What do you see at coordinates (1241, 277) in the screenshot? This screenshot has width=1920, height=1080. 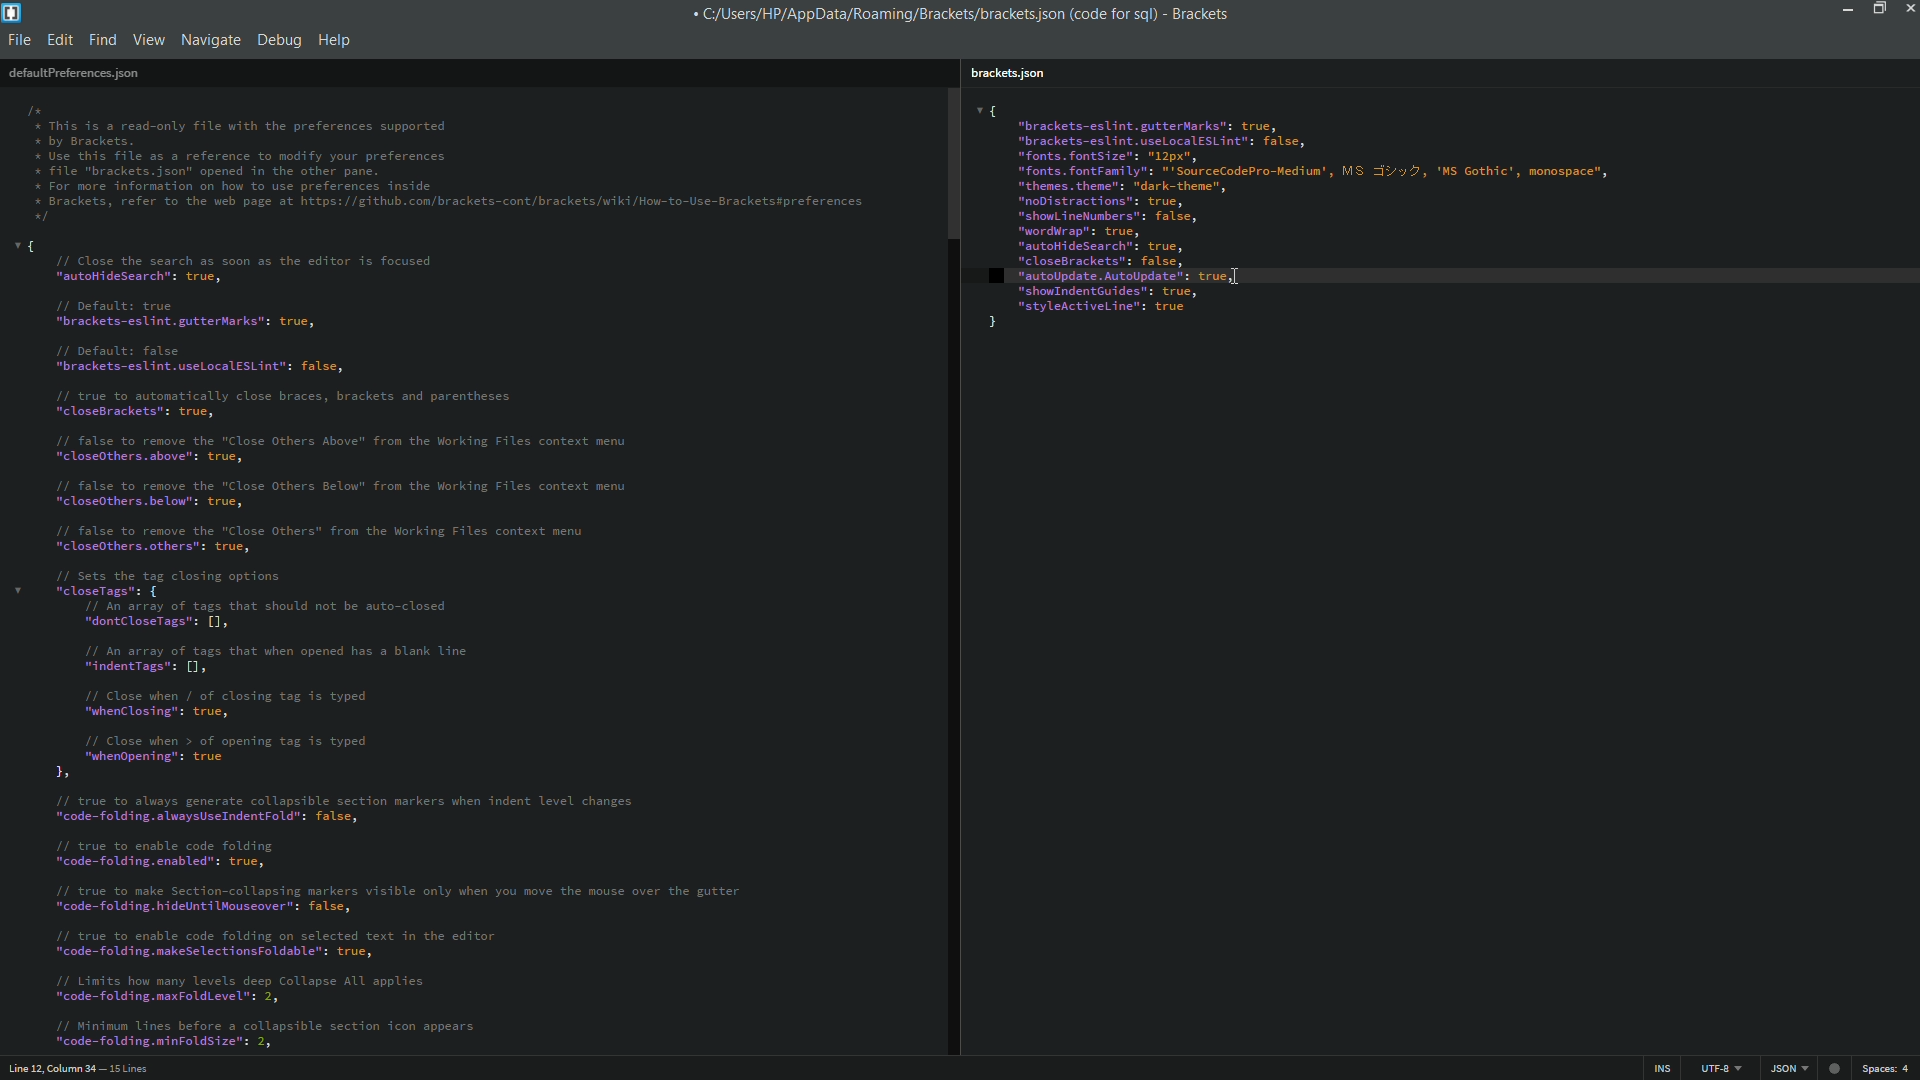 I see `cursor` at bounding box center [1241, 277].